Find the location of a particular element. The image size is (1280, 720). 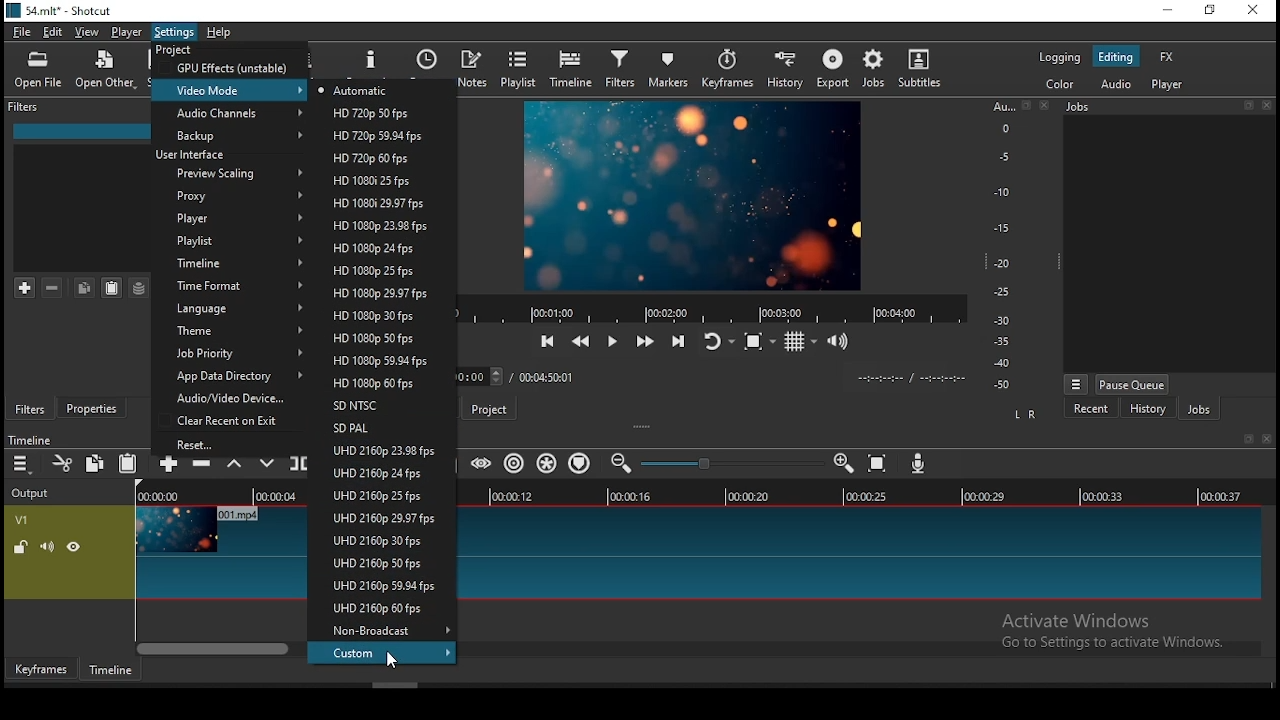

properties is located at coordinates (373, 60).